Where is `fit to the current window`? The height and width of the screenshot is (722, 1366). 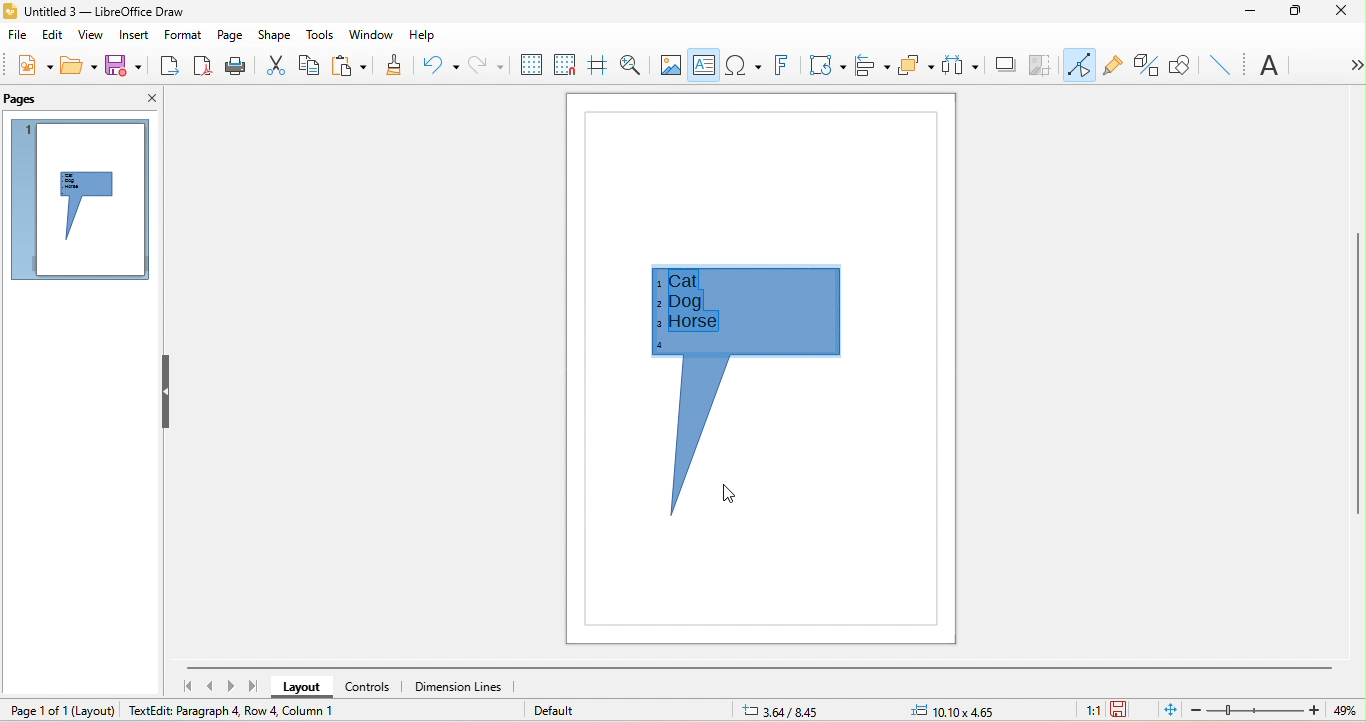
fit to the current window is located at coordinates (1167, 709).